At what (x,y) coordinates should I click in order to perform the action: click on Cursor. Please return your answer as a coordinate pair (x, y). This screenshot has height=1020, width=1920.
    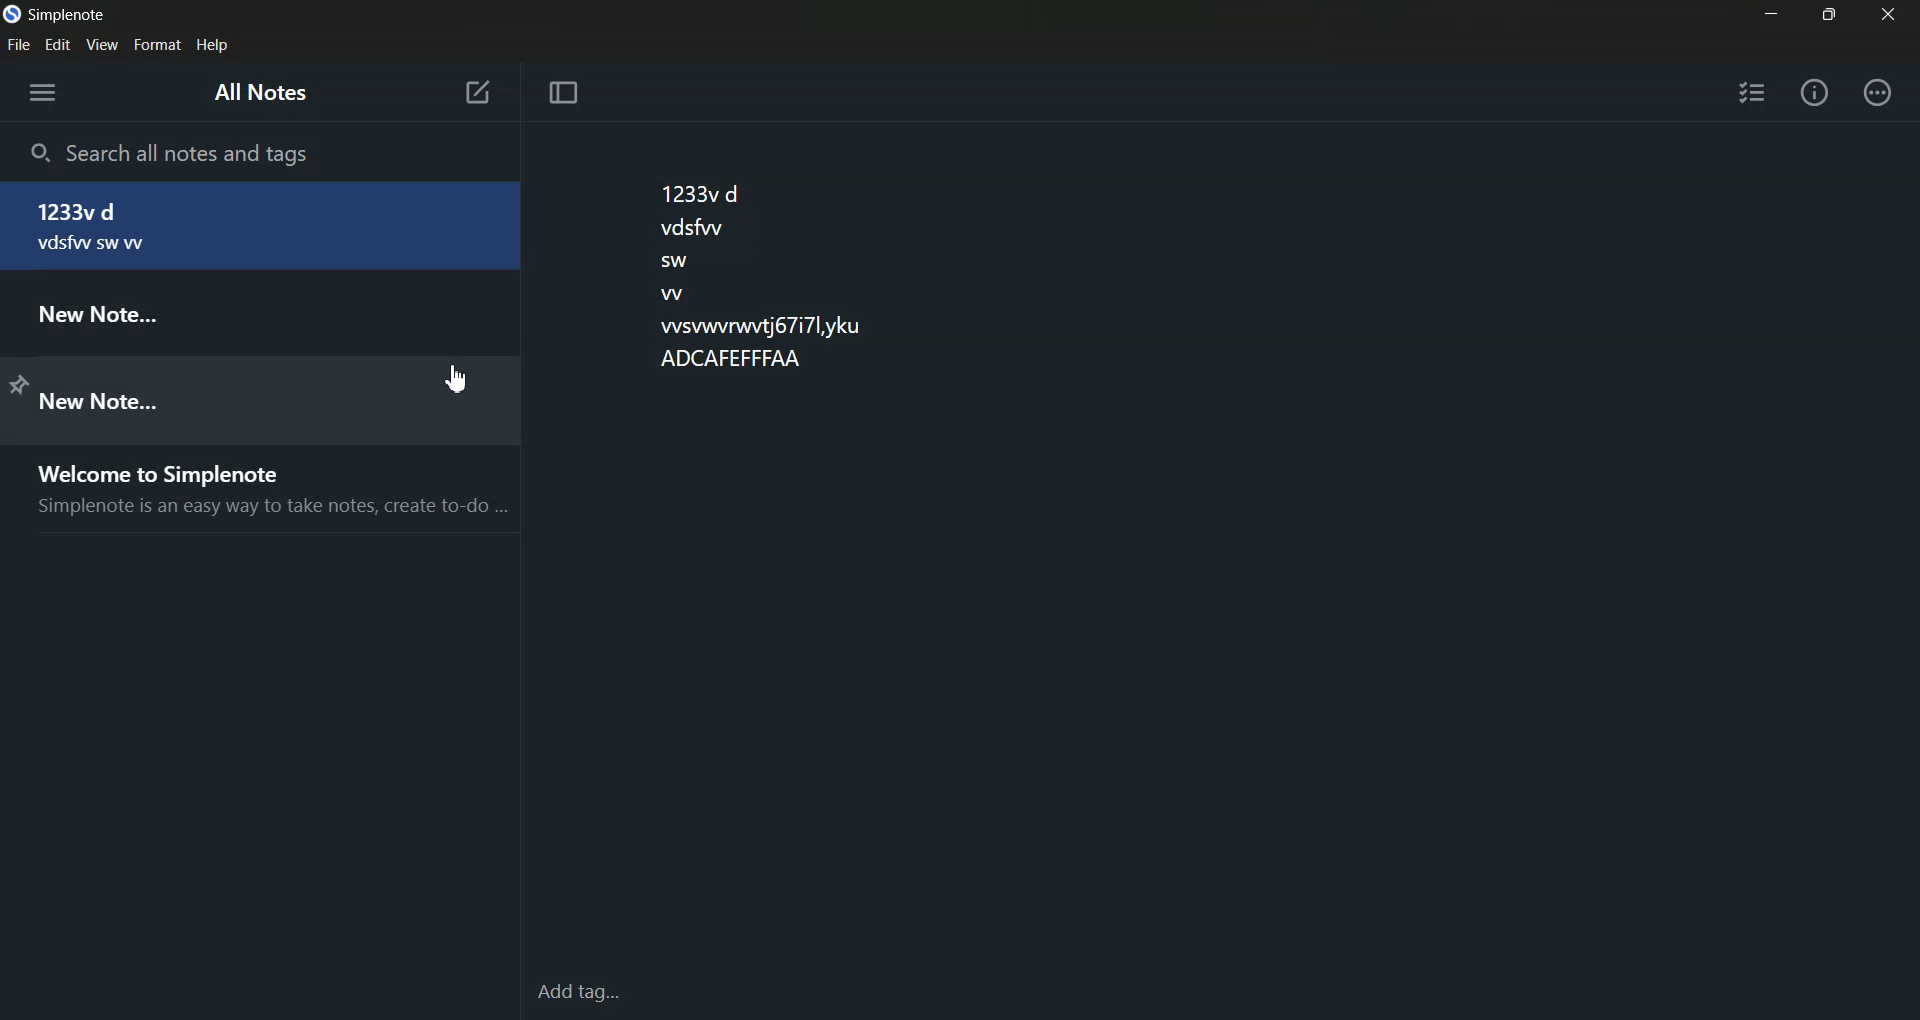
    Looking at the image, I should click on (457, 380).